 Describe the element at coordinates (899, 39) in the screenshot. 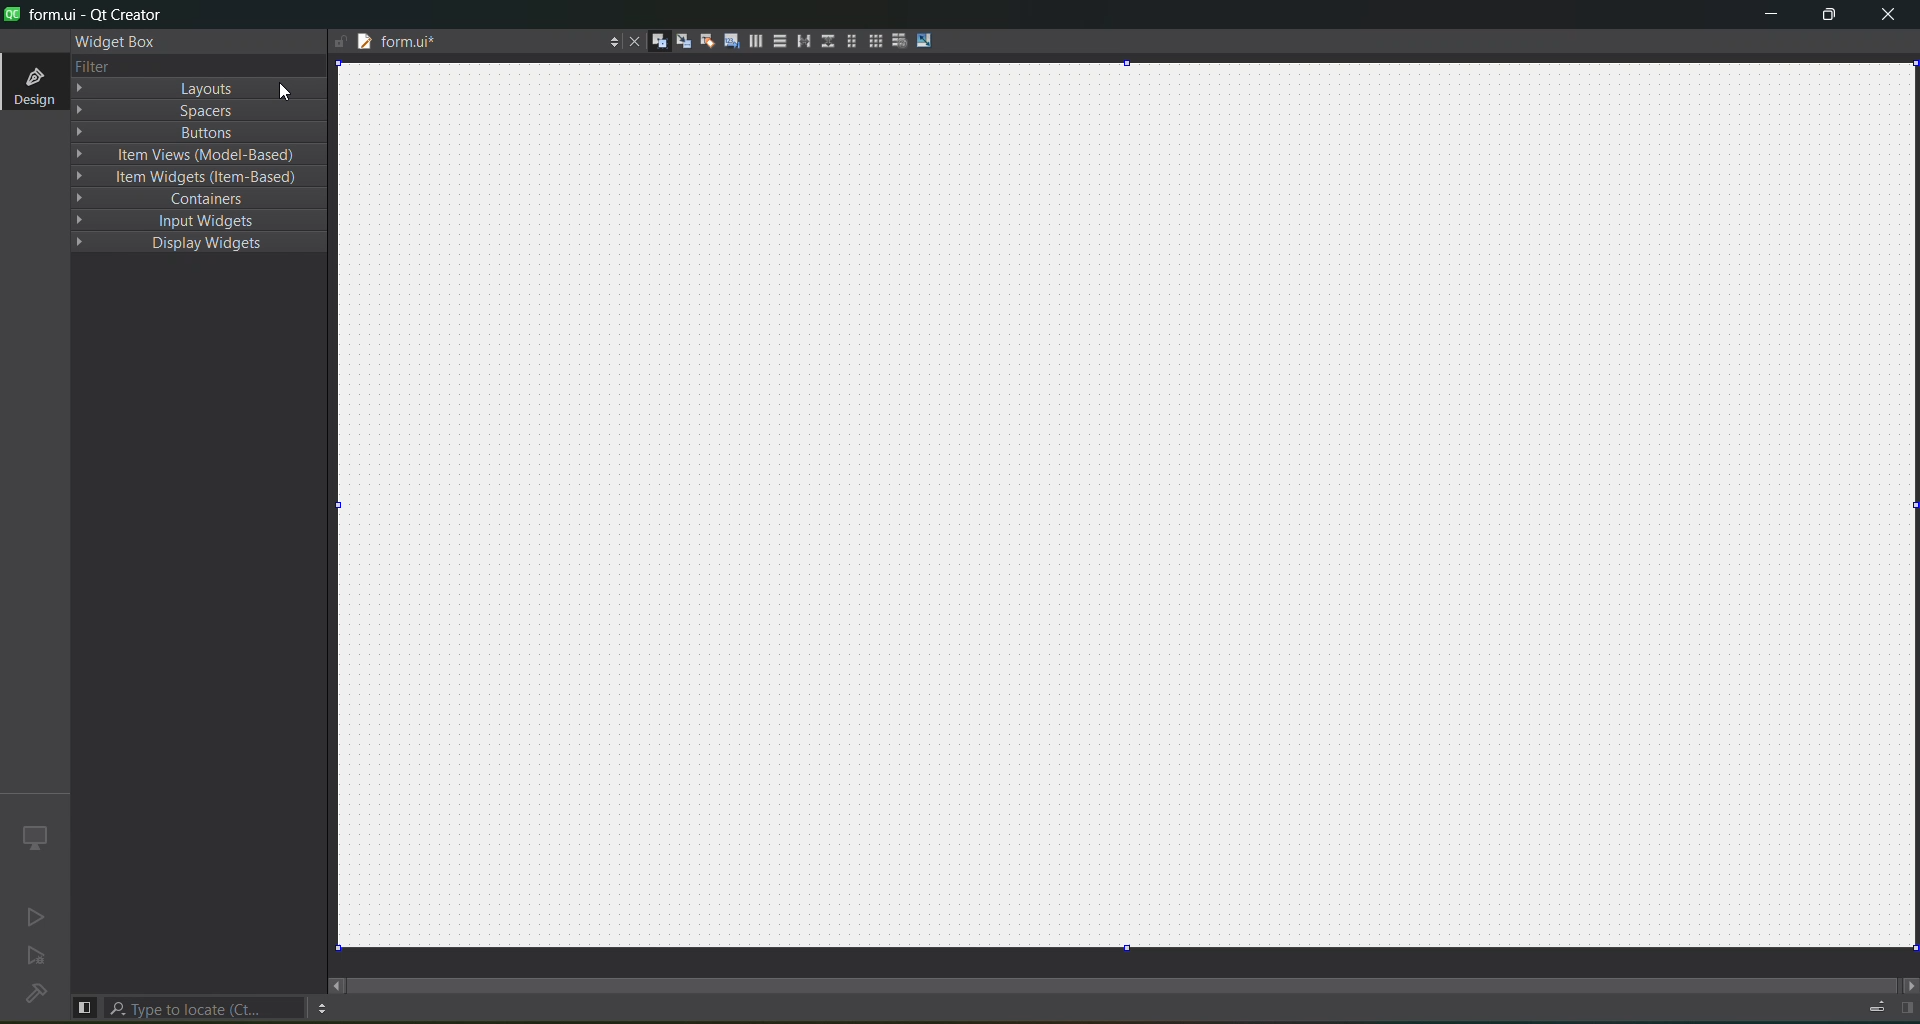

I see `break layout` at that location.